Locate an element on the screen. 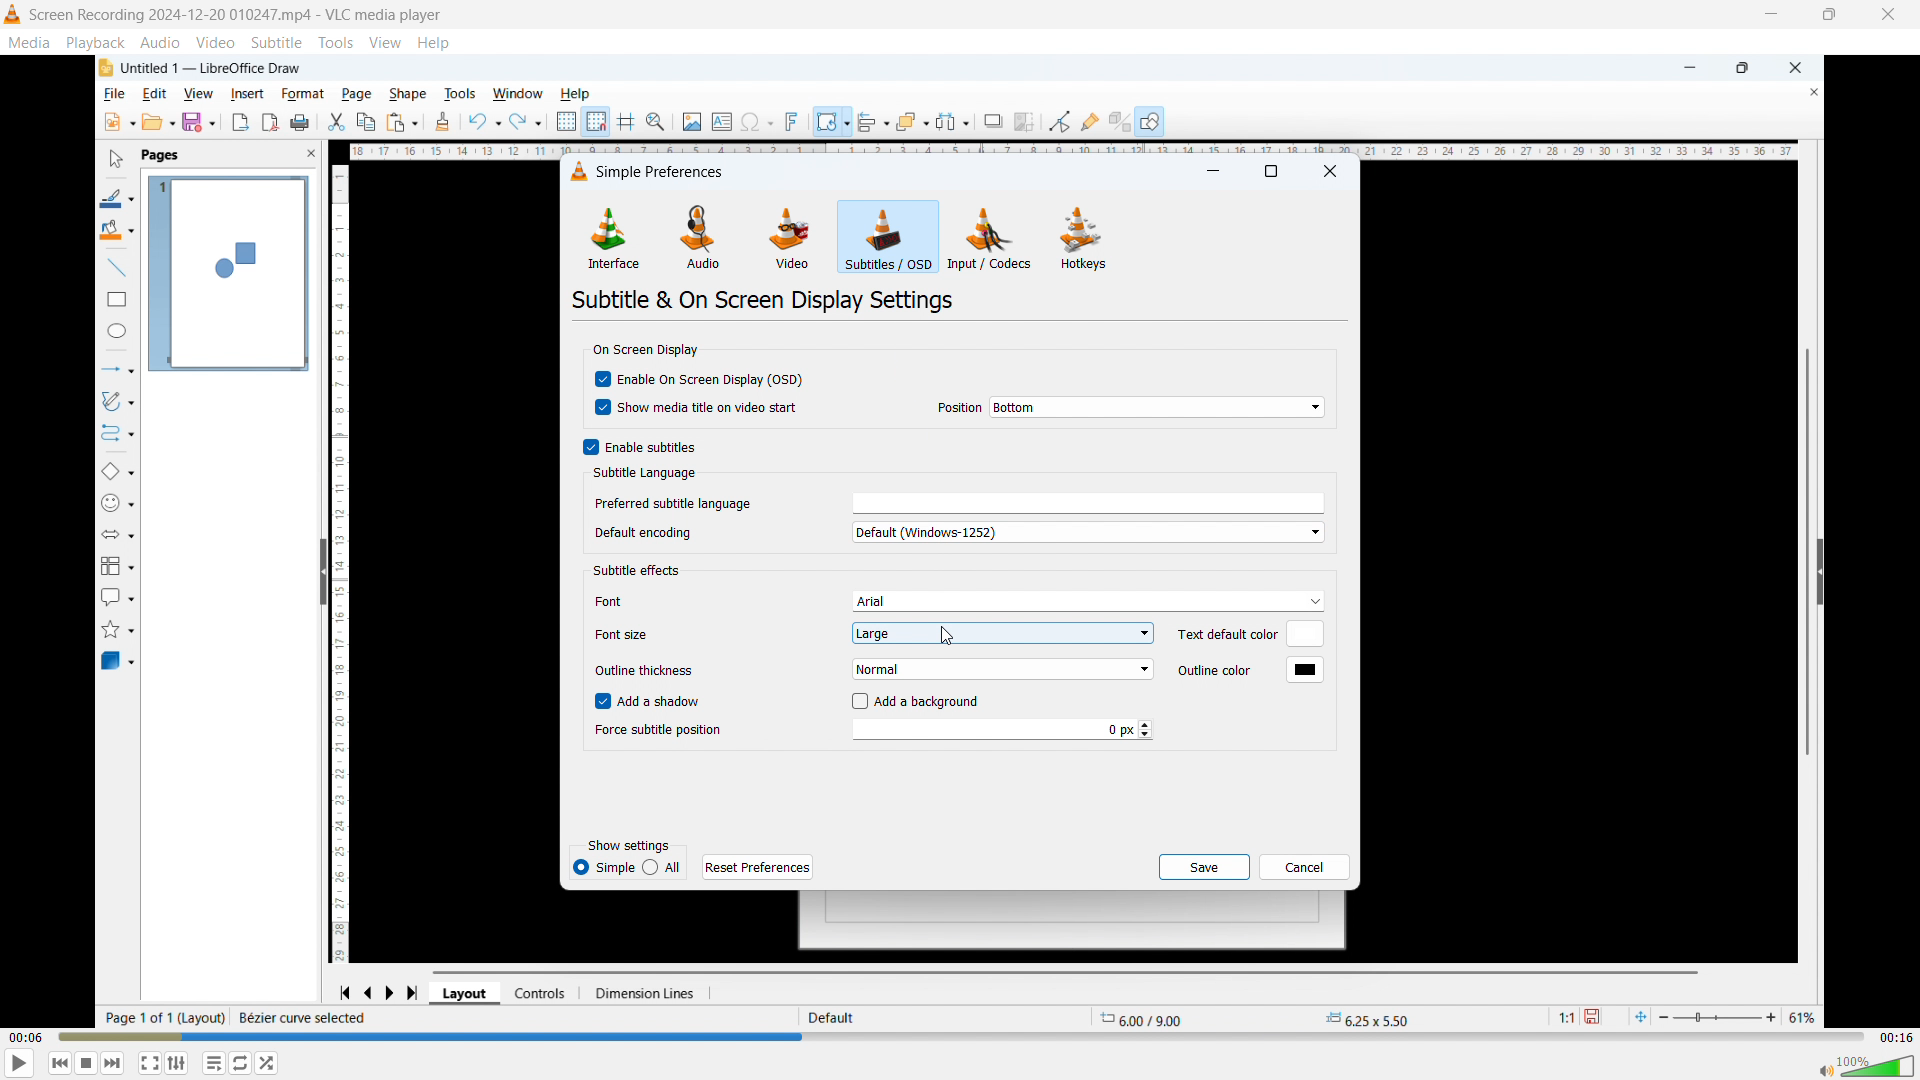 This screenshot has width=1920, height=1080. Subtitles or OSD  is located at coordinates (889, 237).